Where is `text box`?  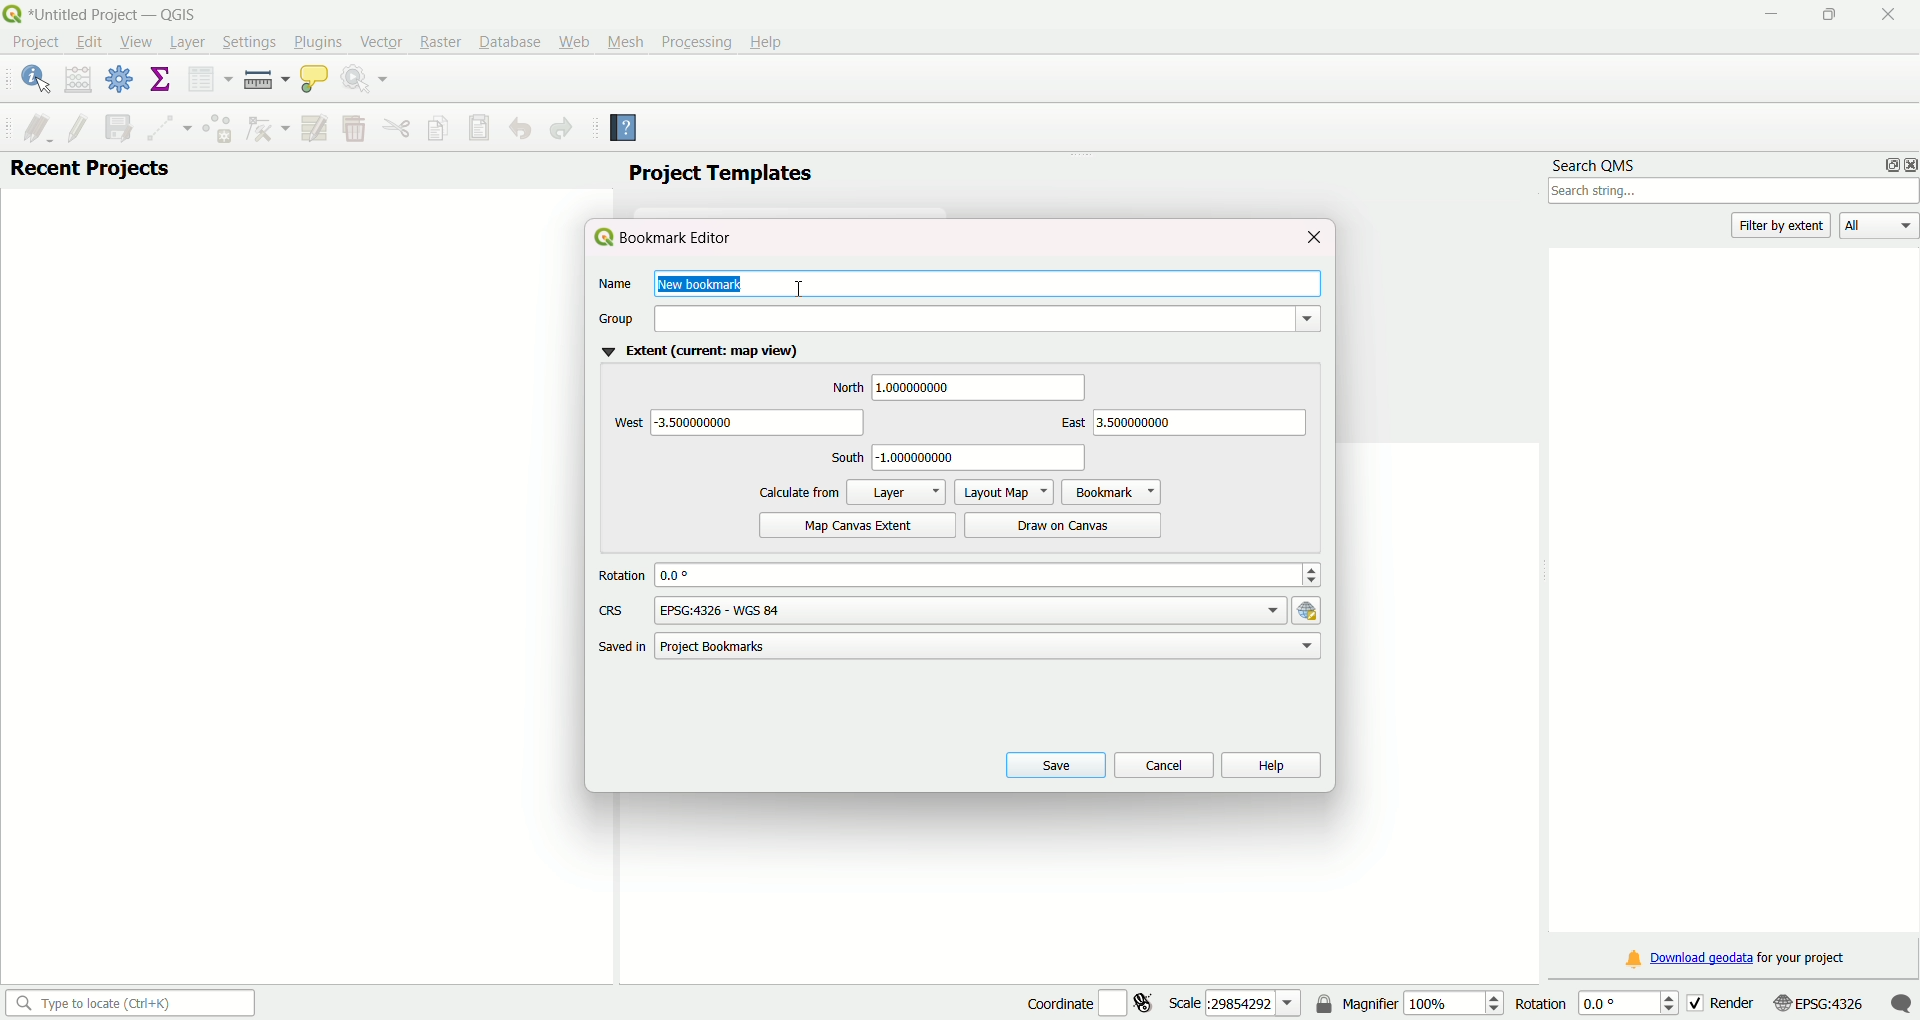
text box is located at coordinates (982, 387).